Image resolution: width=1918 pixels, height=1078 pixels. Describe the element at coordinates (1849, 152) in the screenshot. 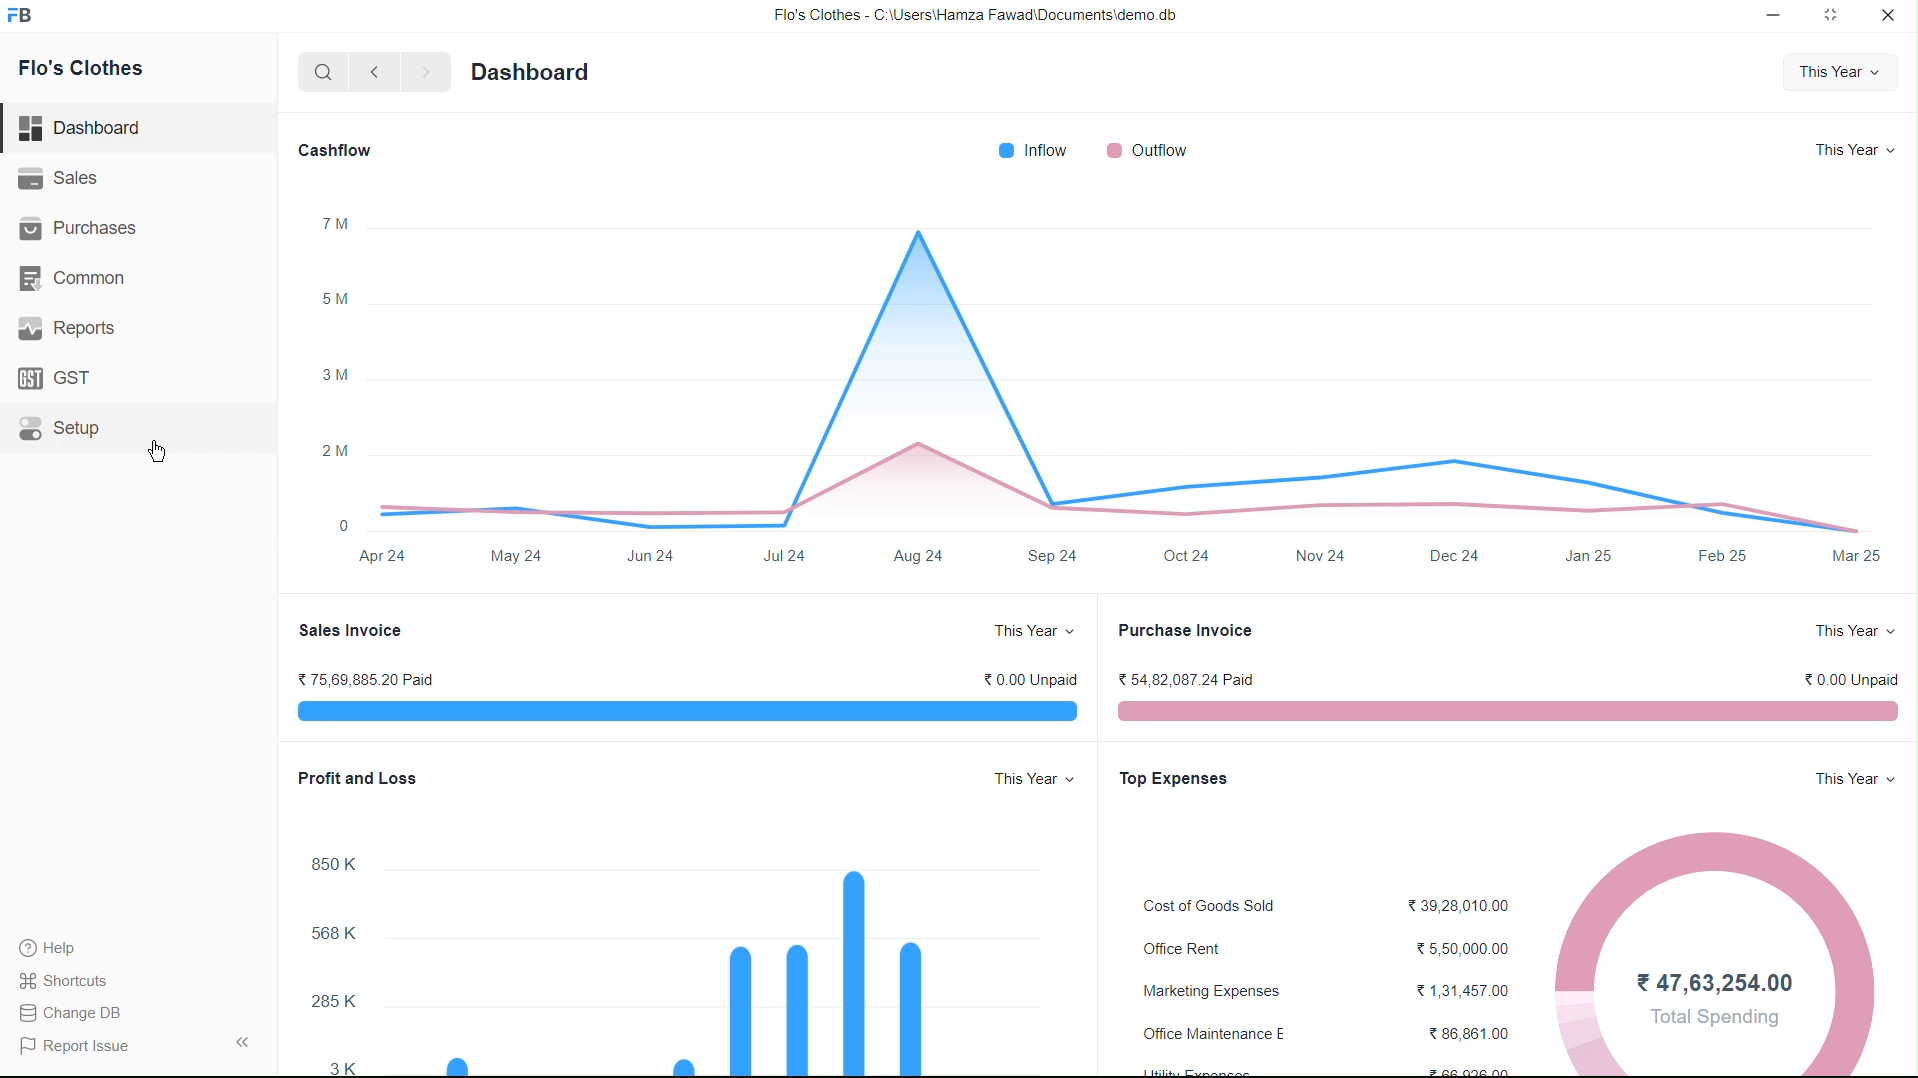

I see `This year` at that location.